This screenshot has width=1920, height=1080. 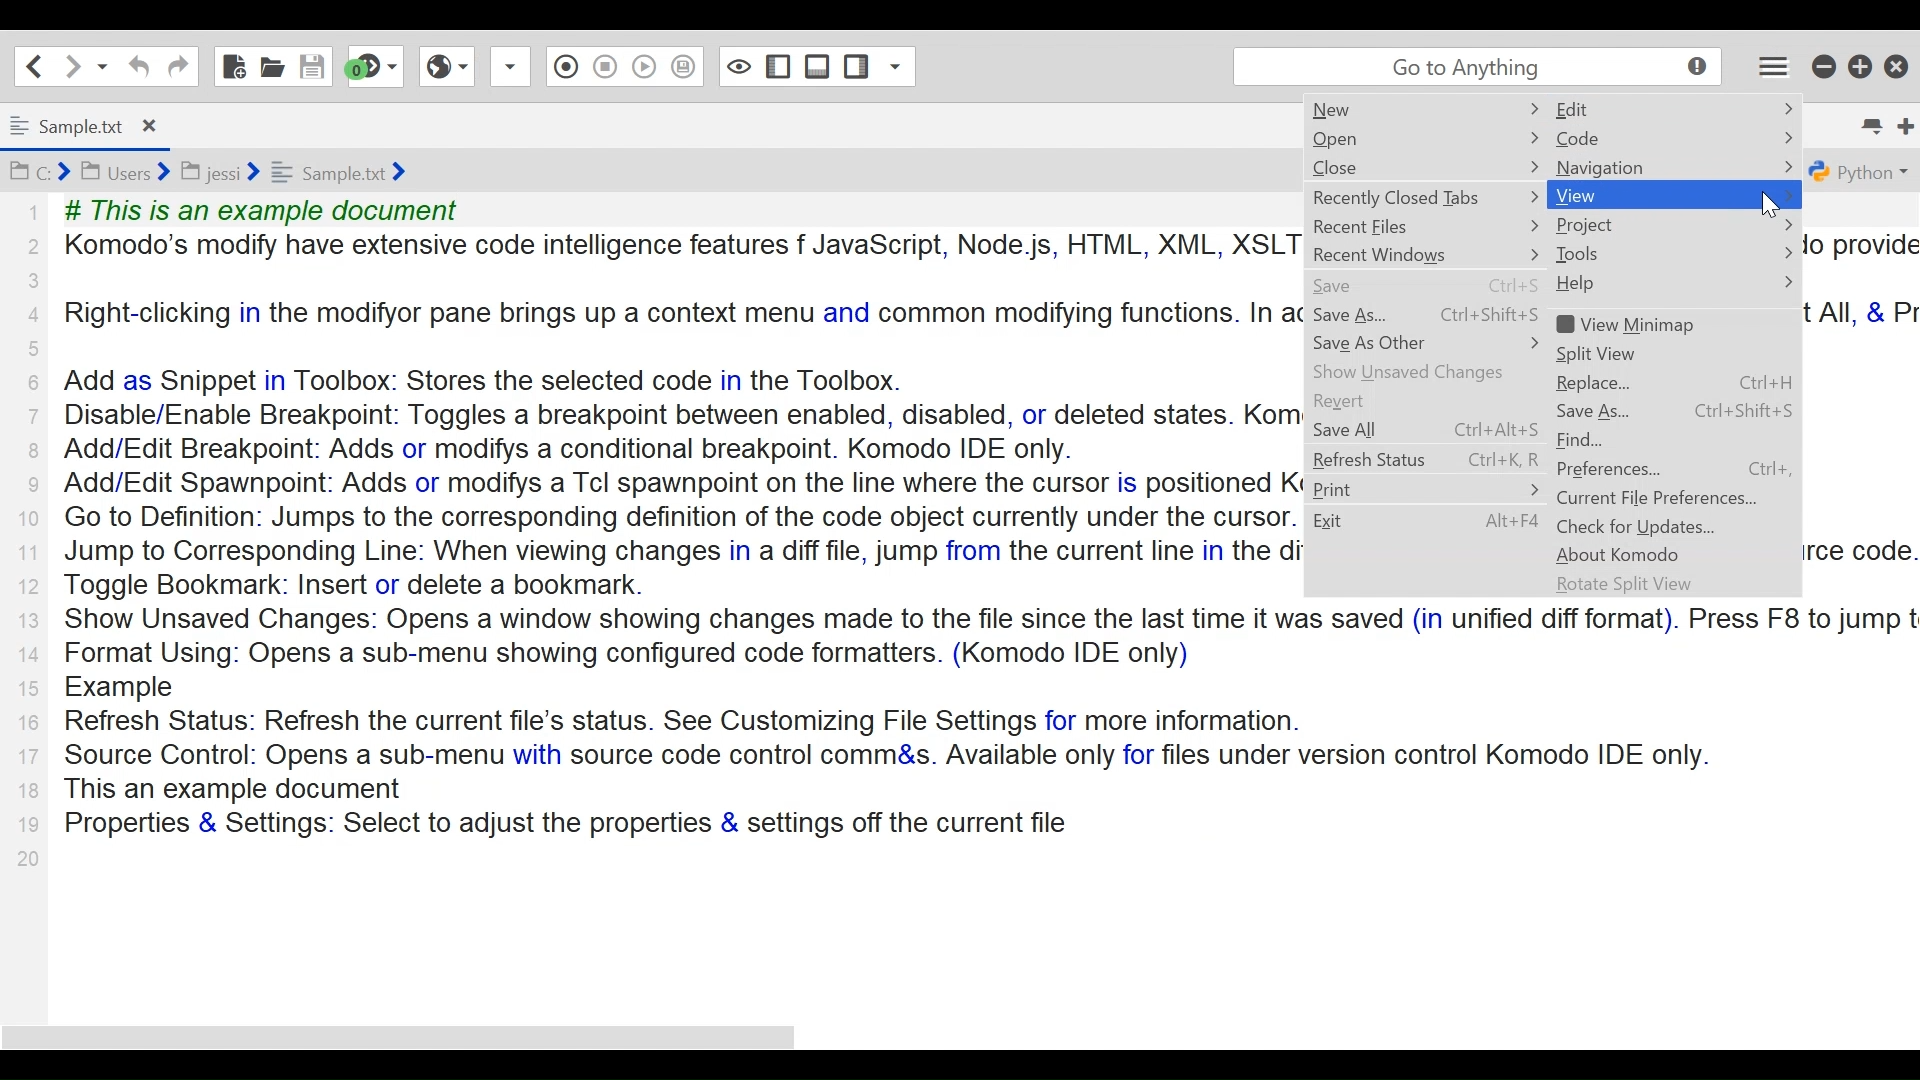 I want to click on Show/Hide Left Pane, so click(x=819, y=66).